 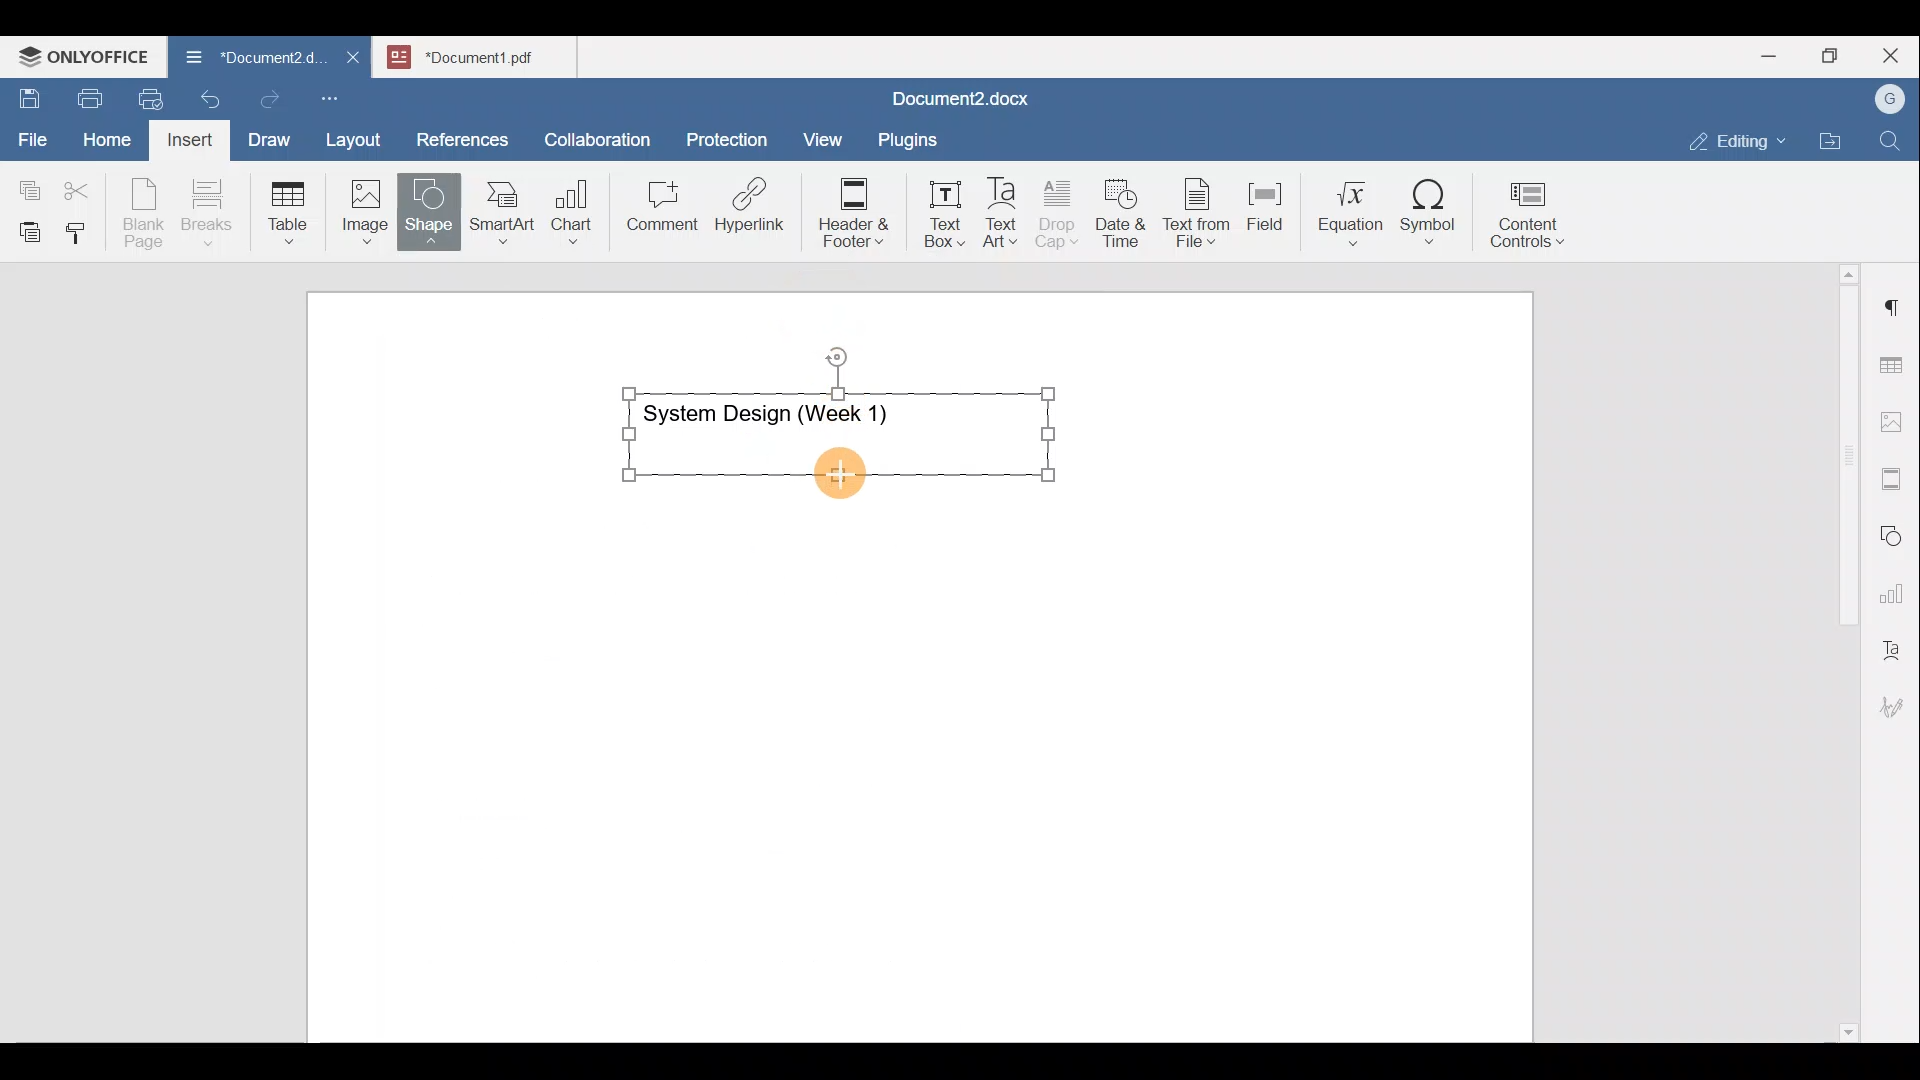 What do you see at coordinates (85, 55) in the screenshot?
I see `ONLYOFFICE` at bounding box center [85, 55].